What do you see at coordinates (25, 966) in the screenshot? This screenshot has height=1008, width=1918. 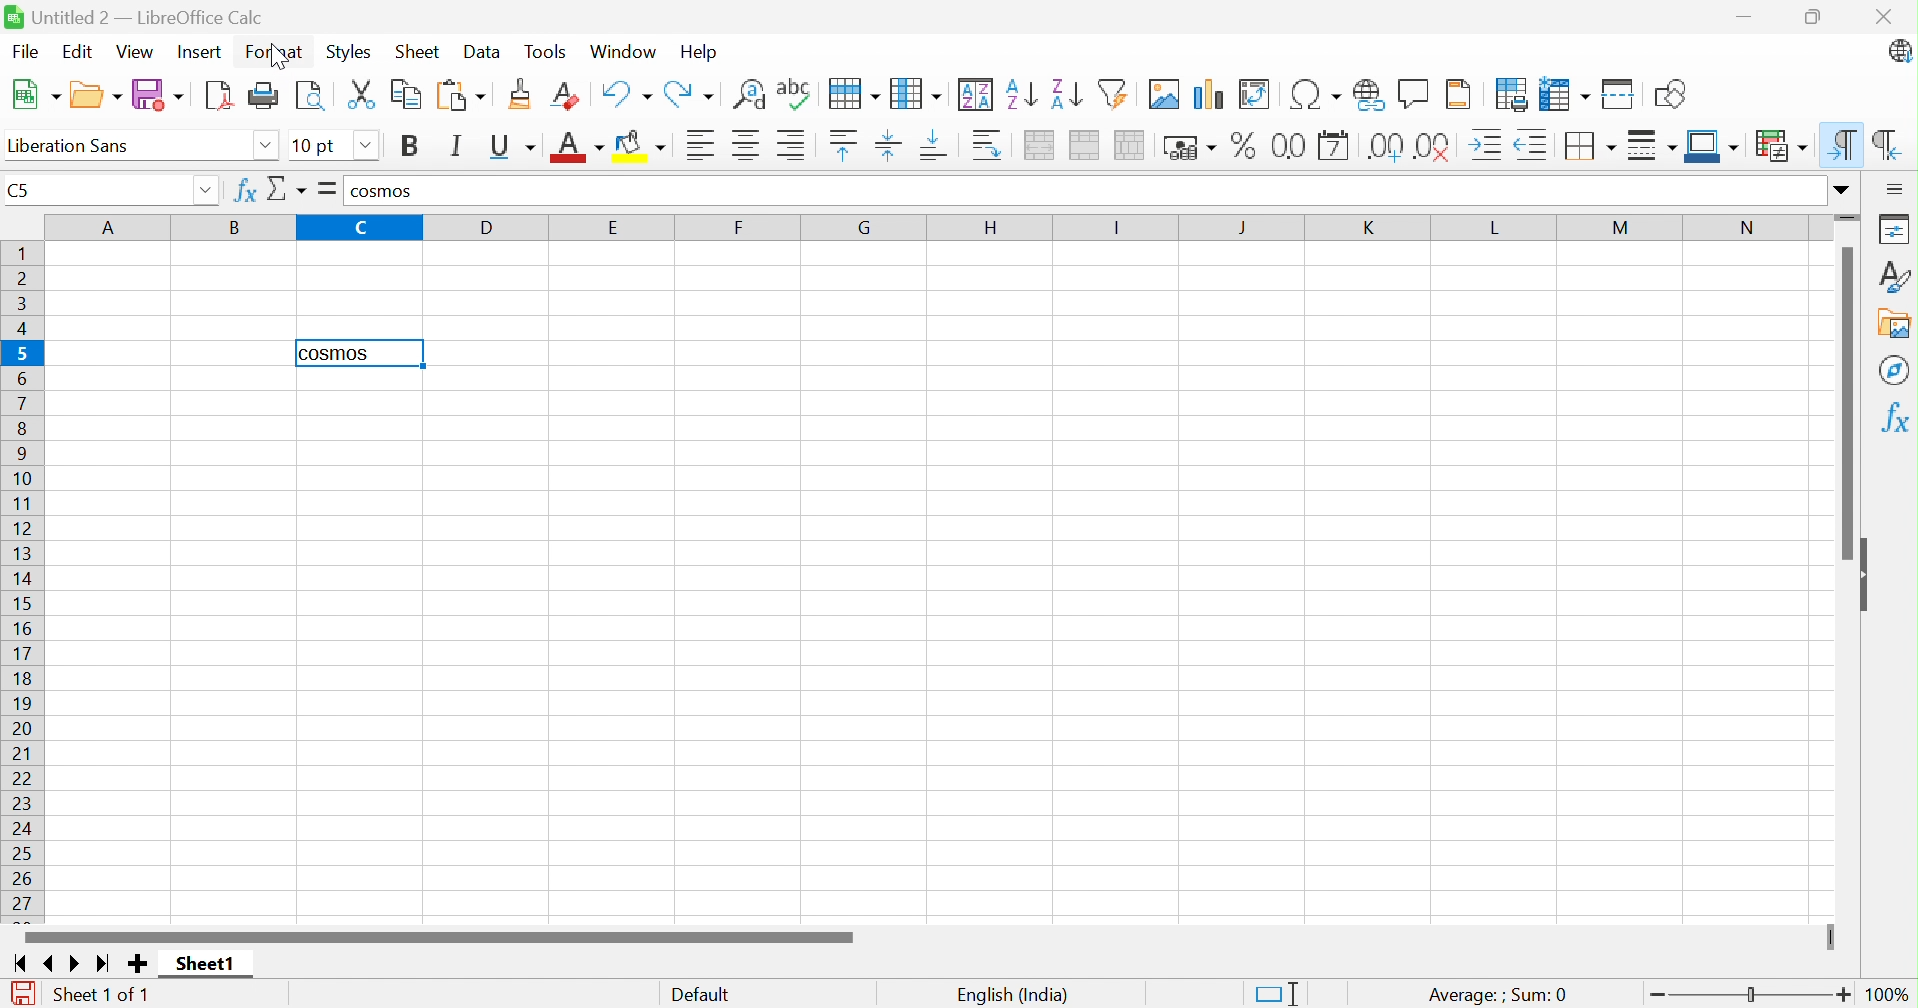 I see `Scroll to first sheet` at bounding box center [25, 966].